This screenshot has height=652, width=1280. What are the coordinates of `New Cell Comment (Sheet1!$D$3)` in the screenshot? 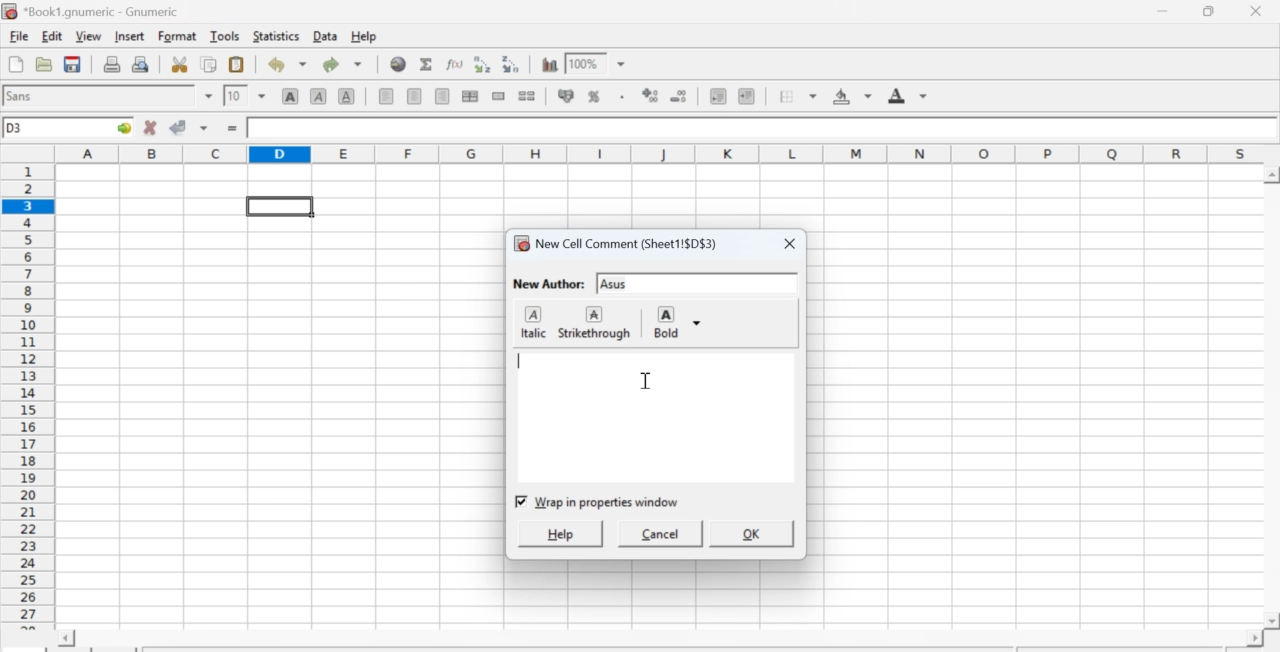 It's located at (628, 241).